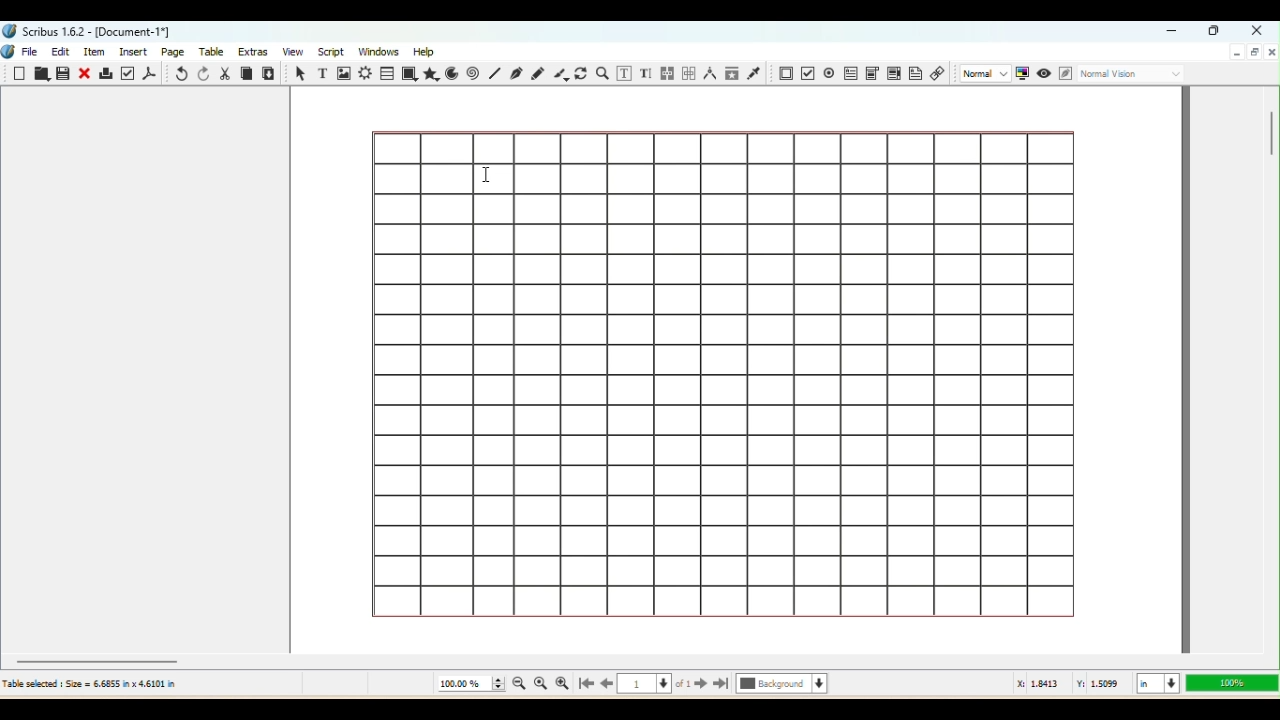 This screenshot has width=1280, height=720. I want to click on Preview mode, so click(1043, 72).